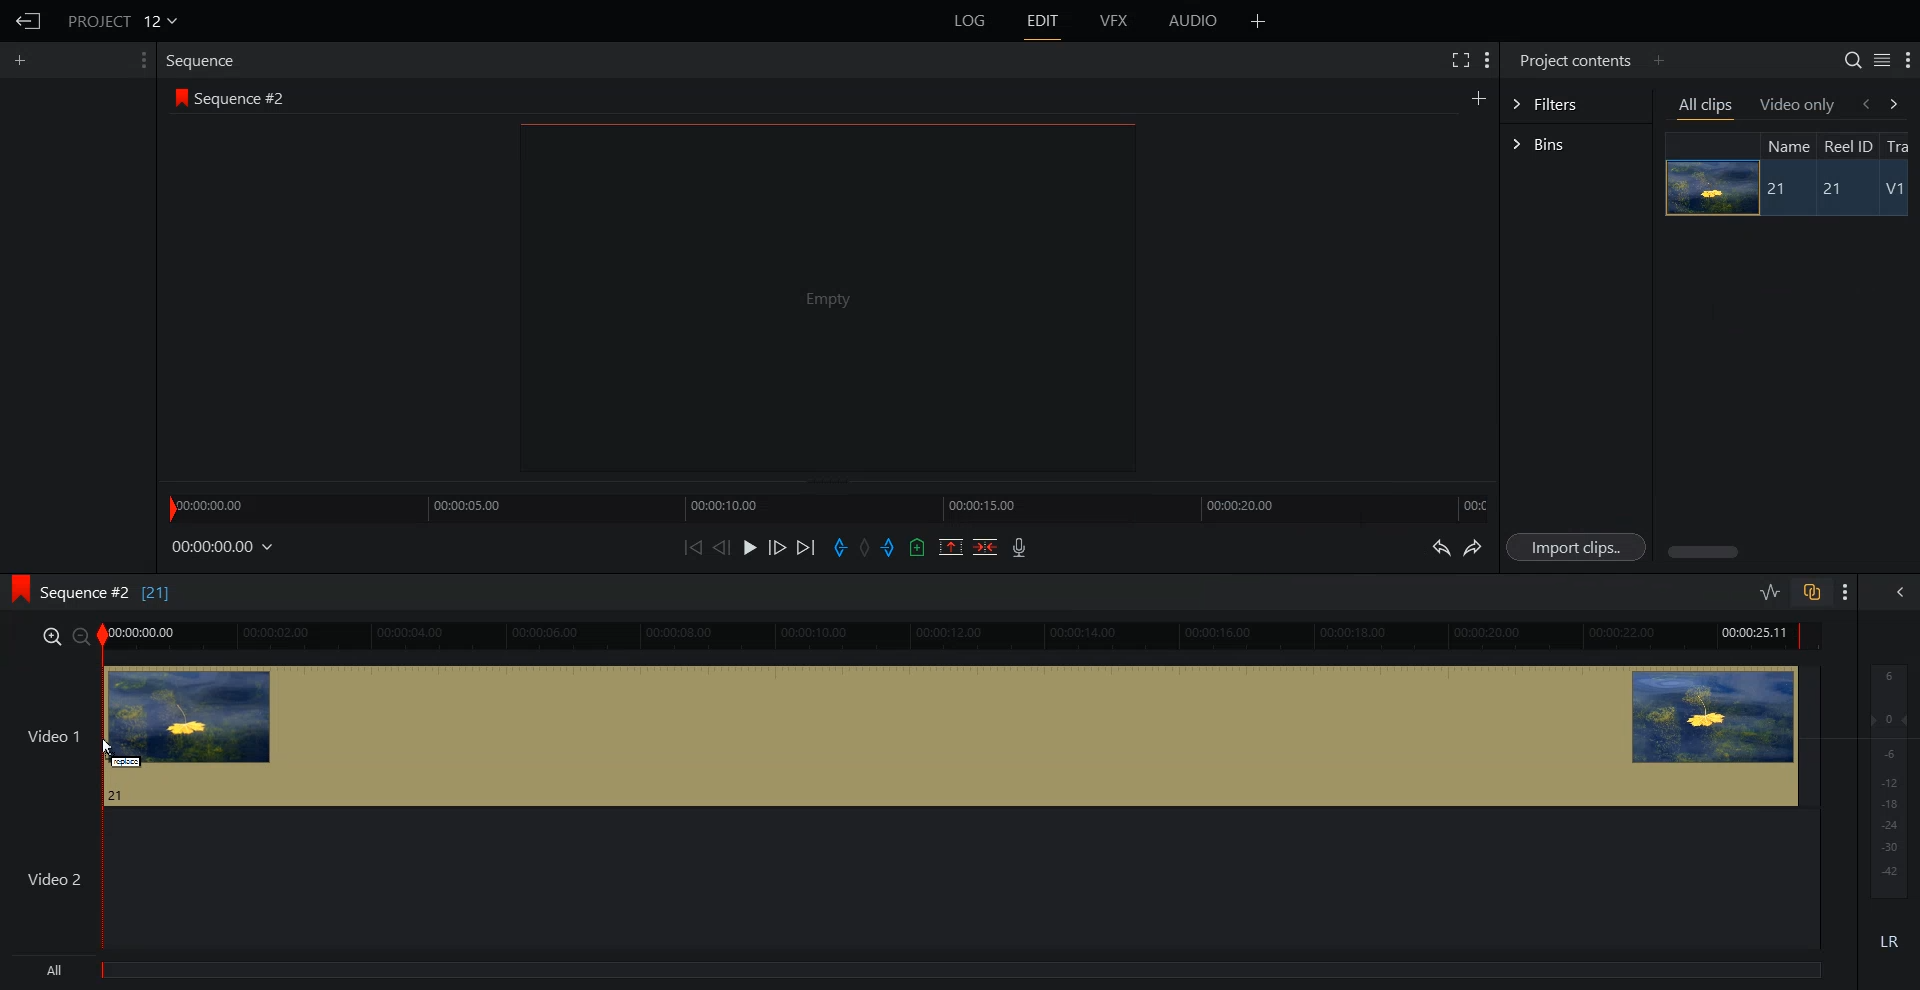  Describe the element at coordinates (1576, 104) in the screenshot. I see `Filters` at that location.